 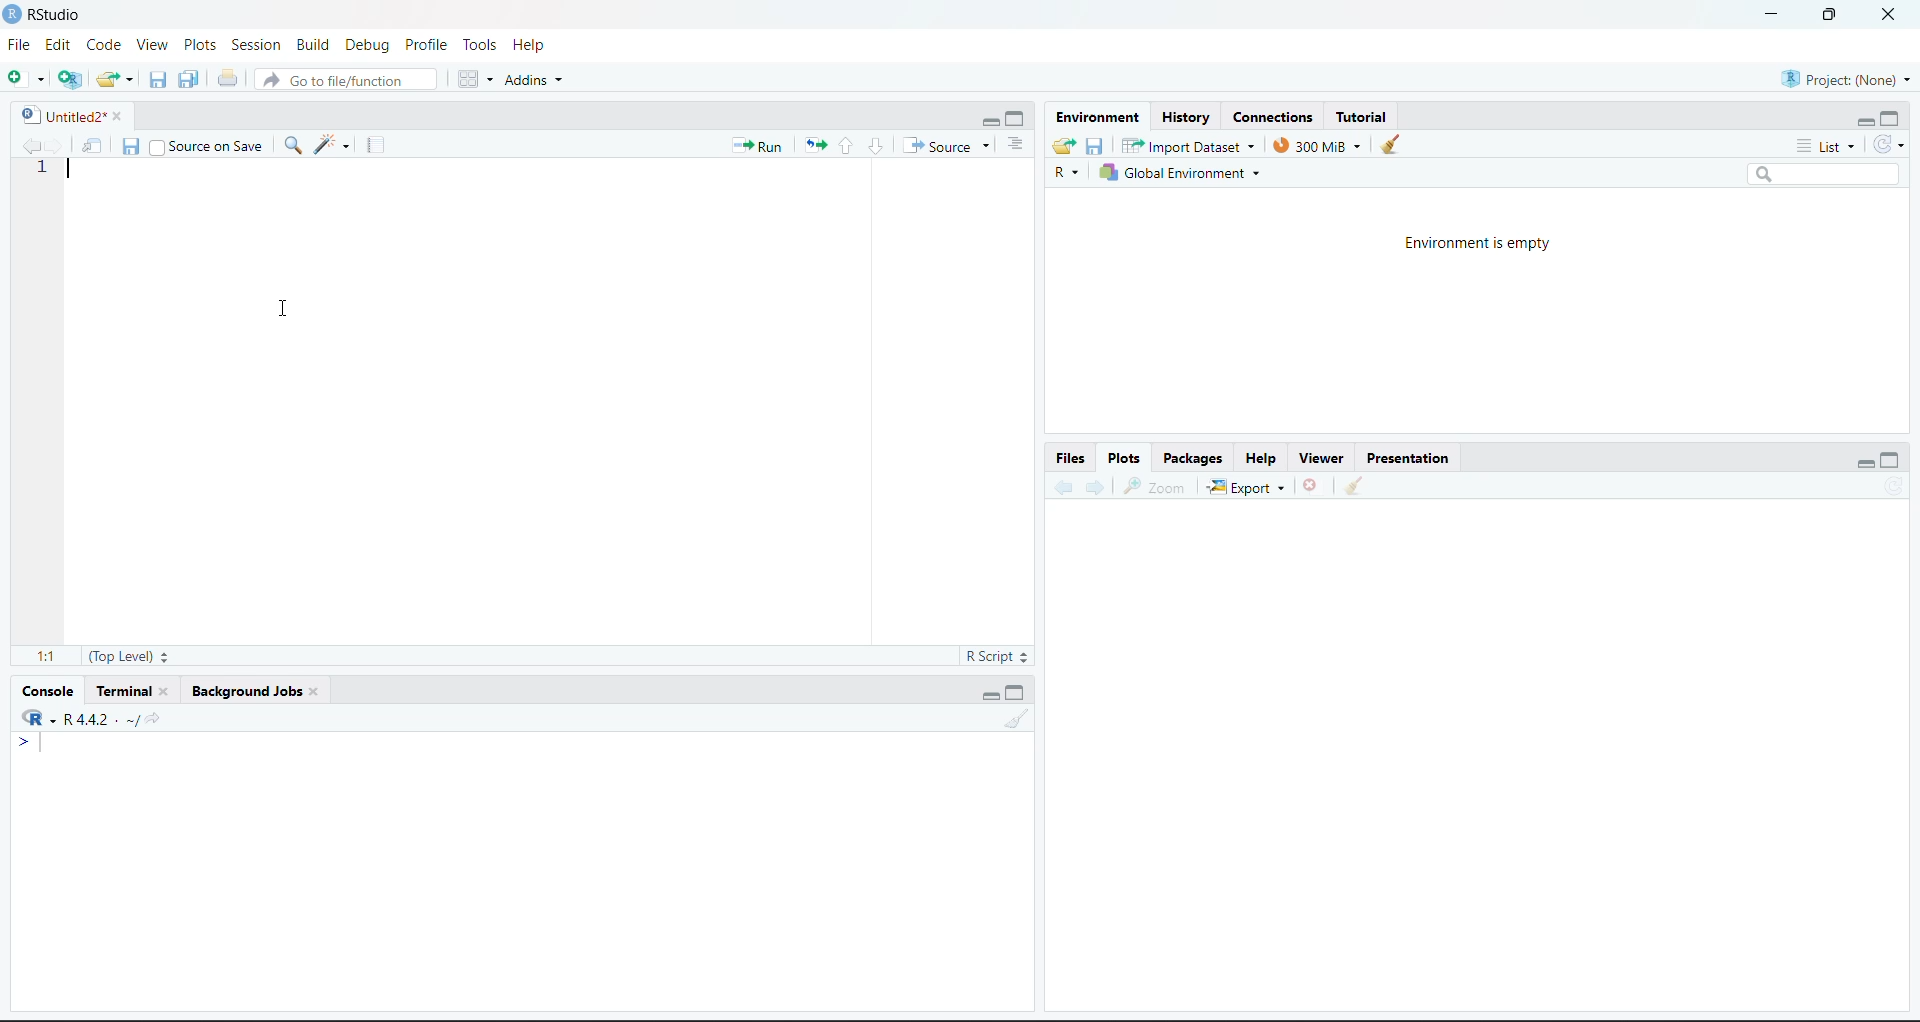 I want to click on hide console, so click(x=1894, y=461).